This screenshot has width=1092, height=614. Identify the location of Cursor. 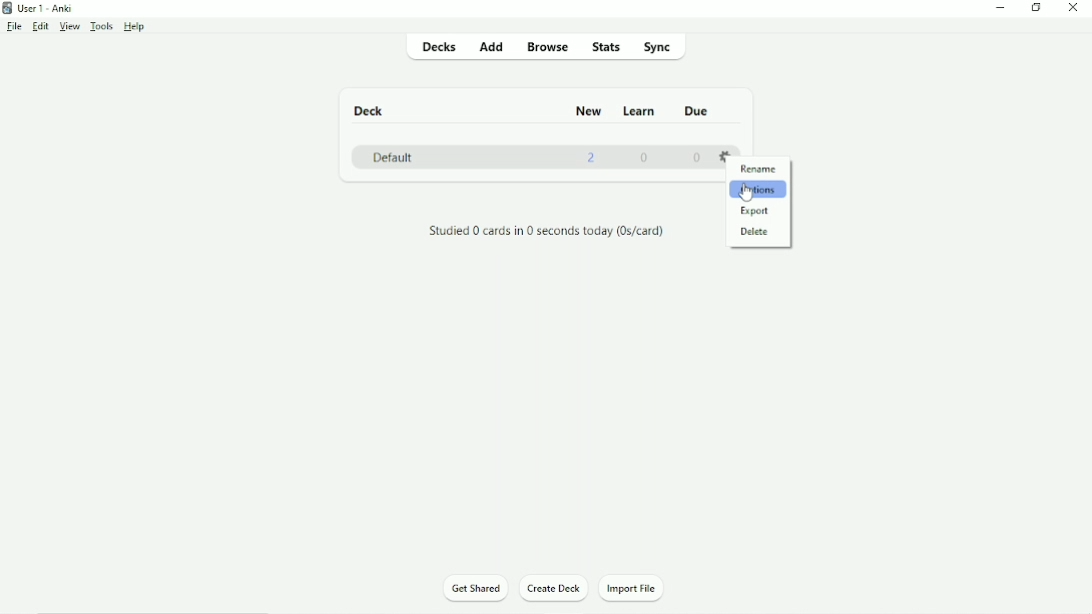
(747, 196).